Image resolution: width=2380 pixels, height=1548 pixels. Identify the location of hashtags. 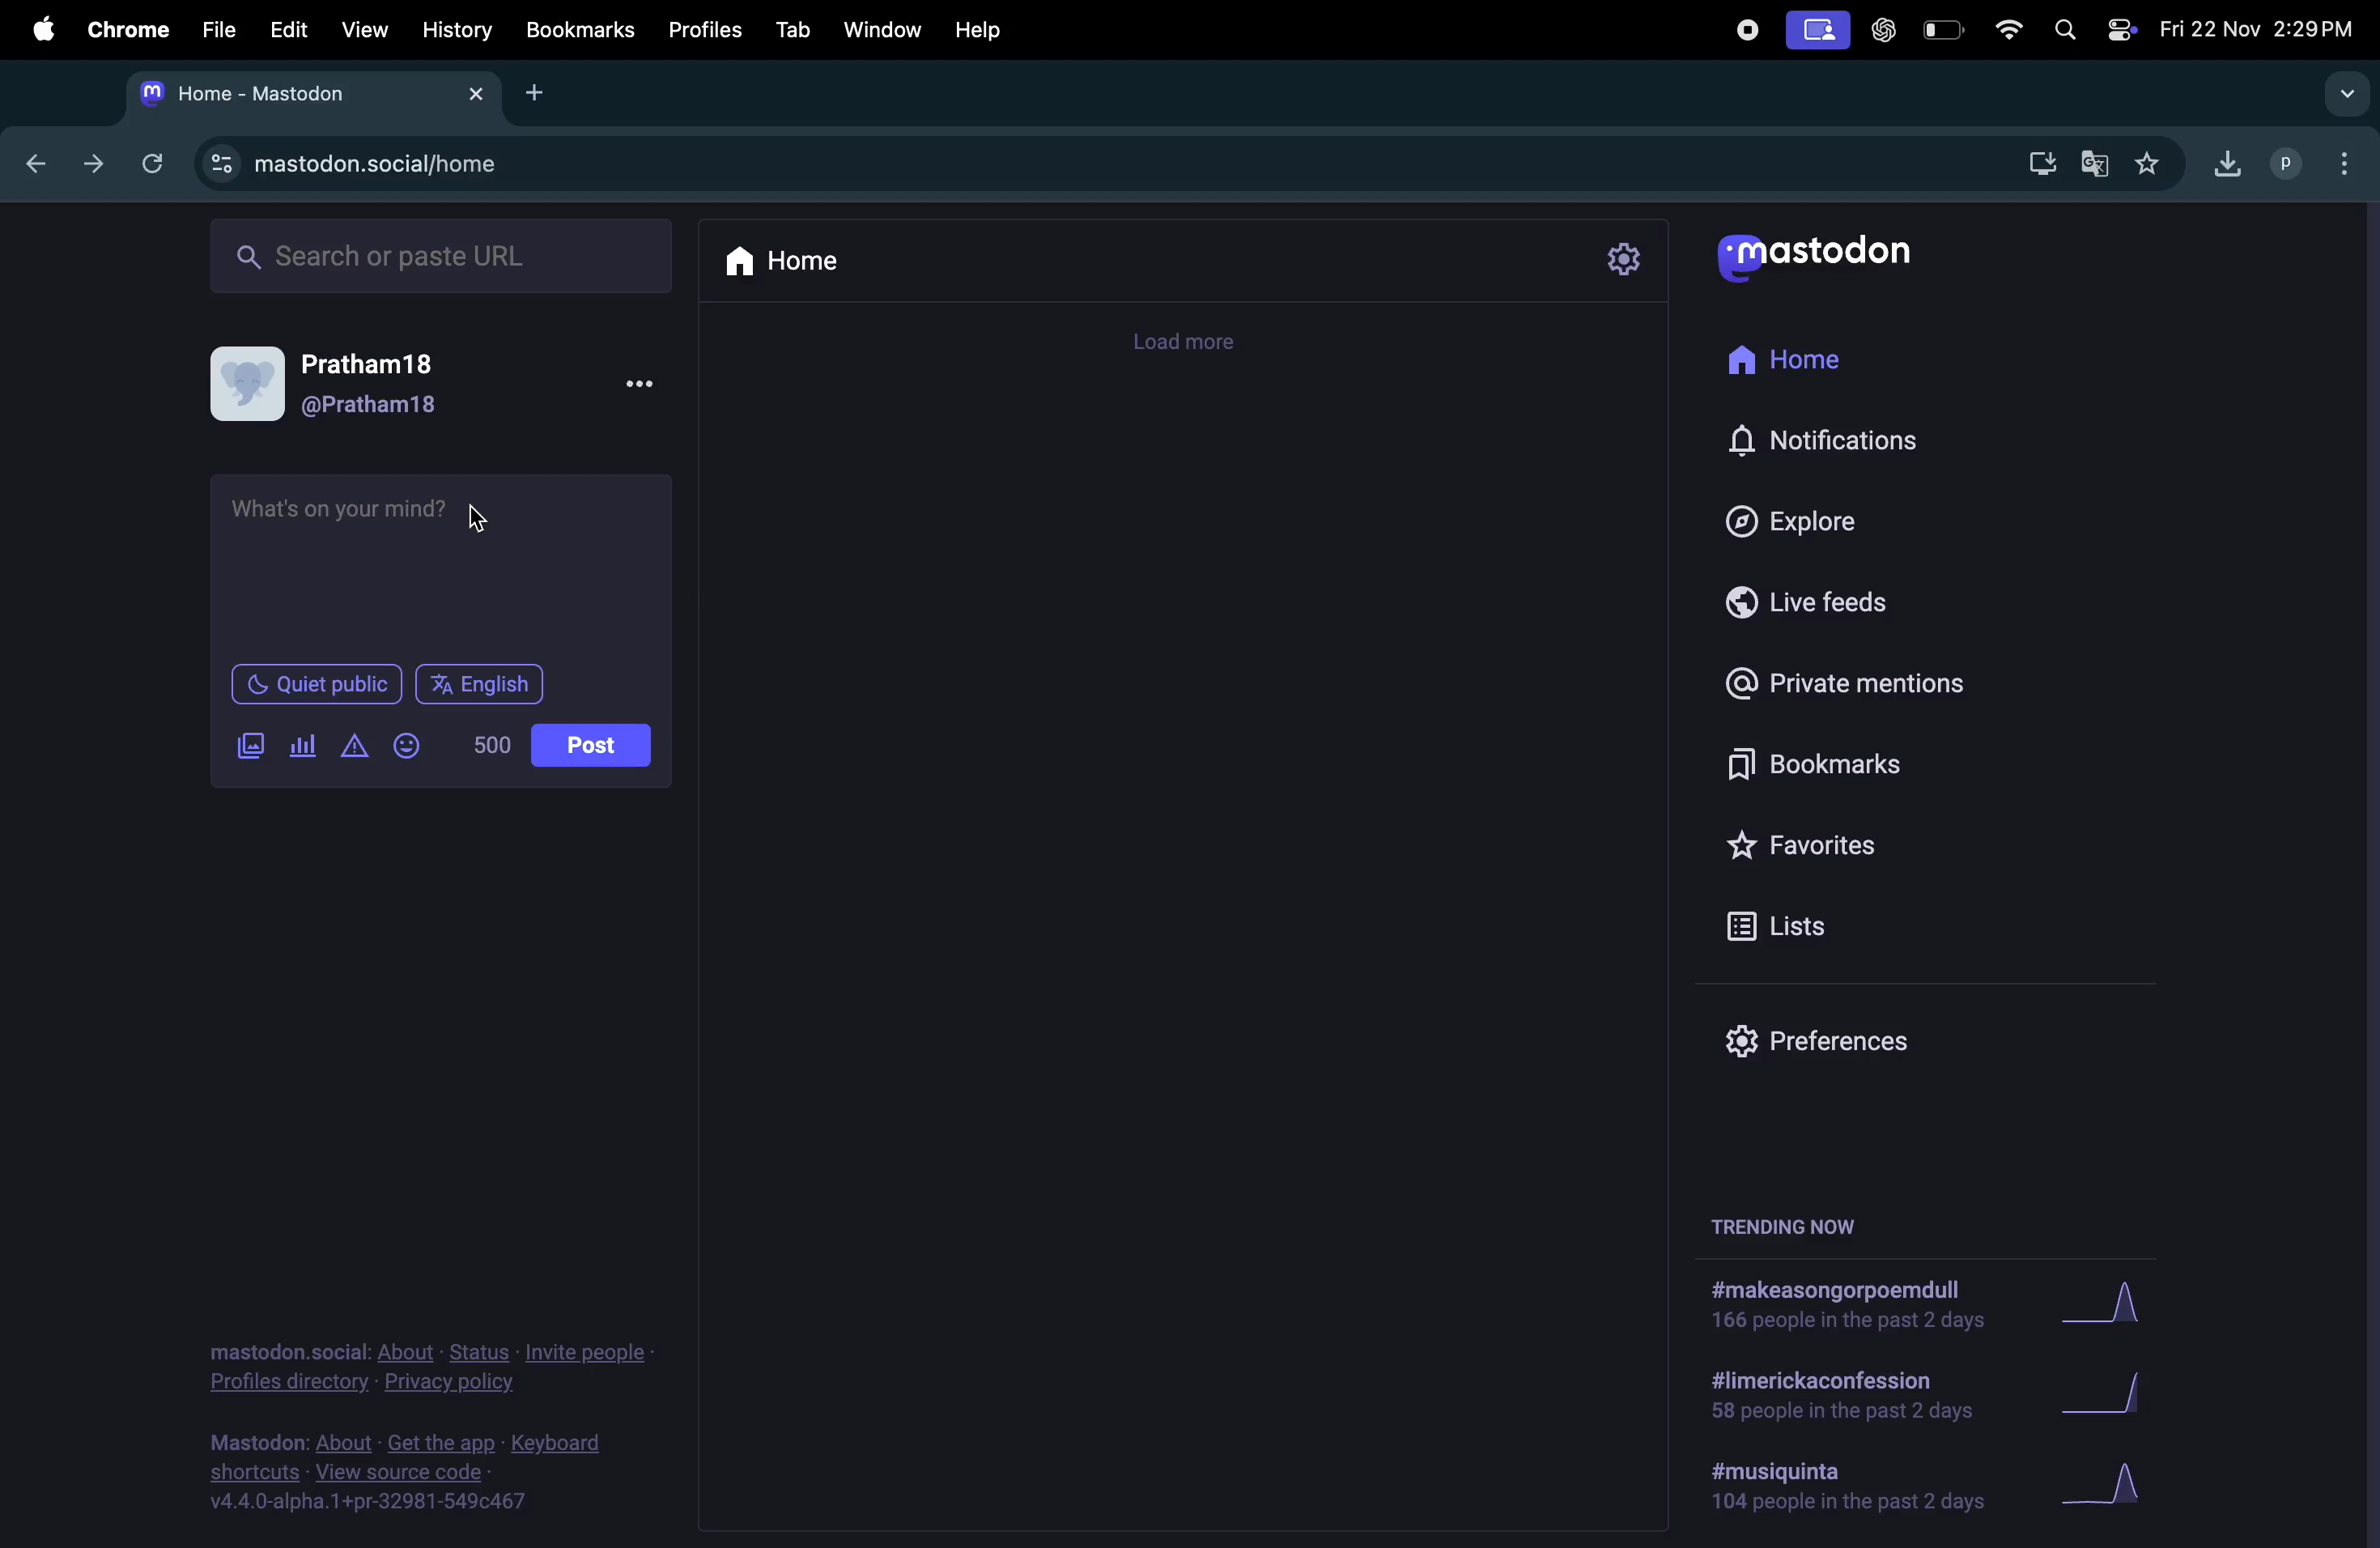
(1852, 1306).